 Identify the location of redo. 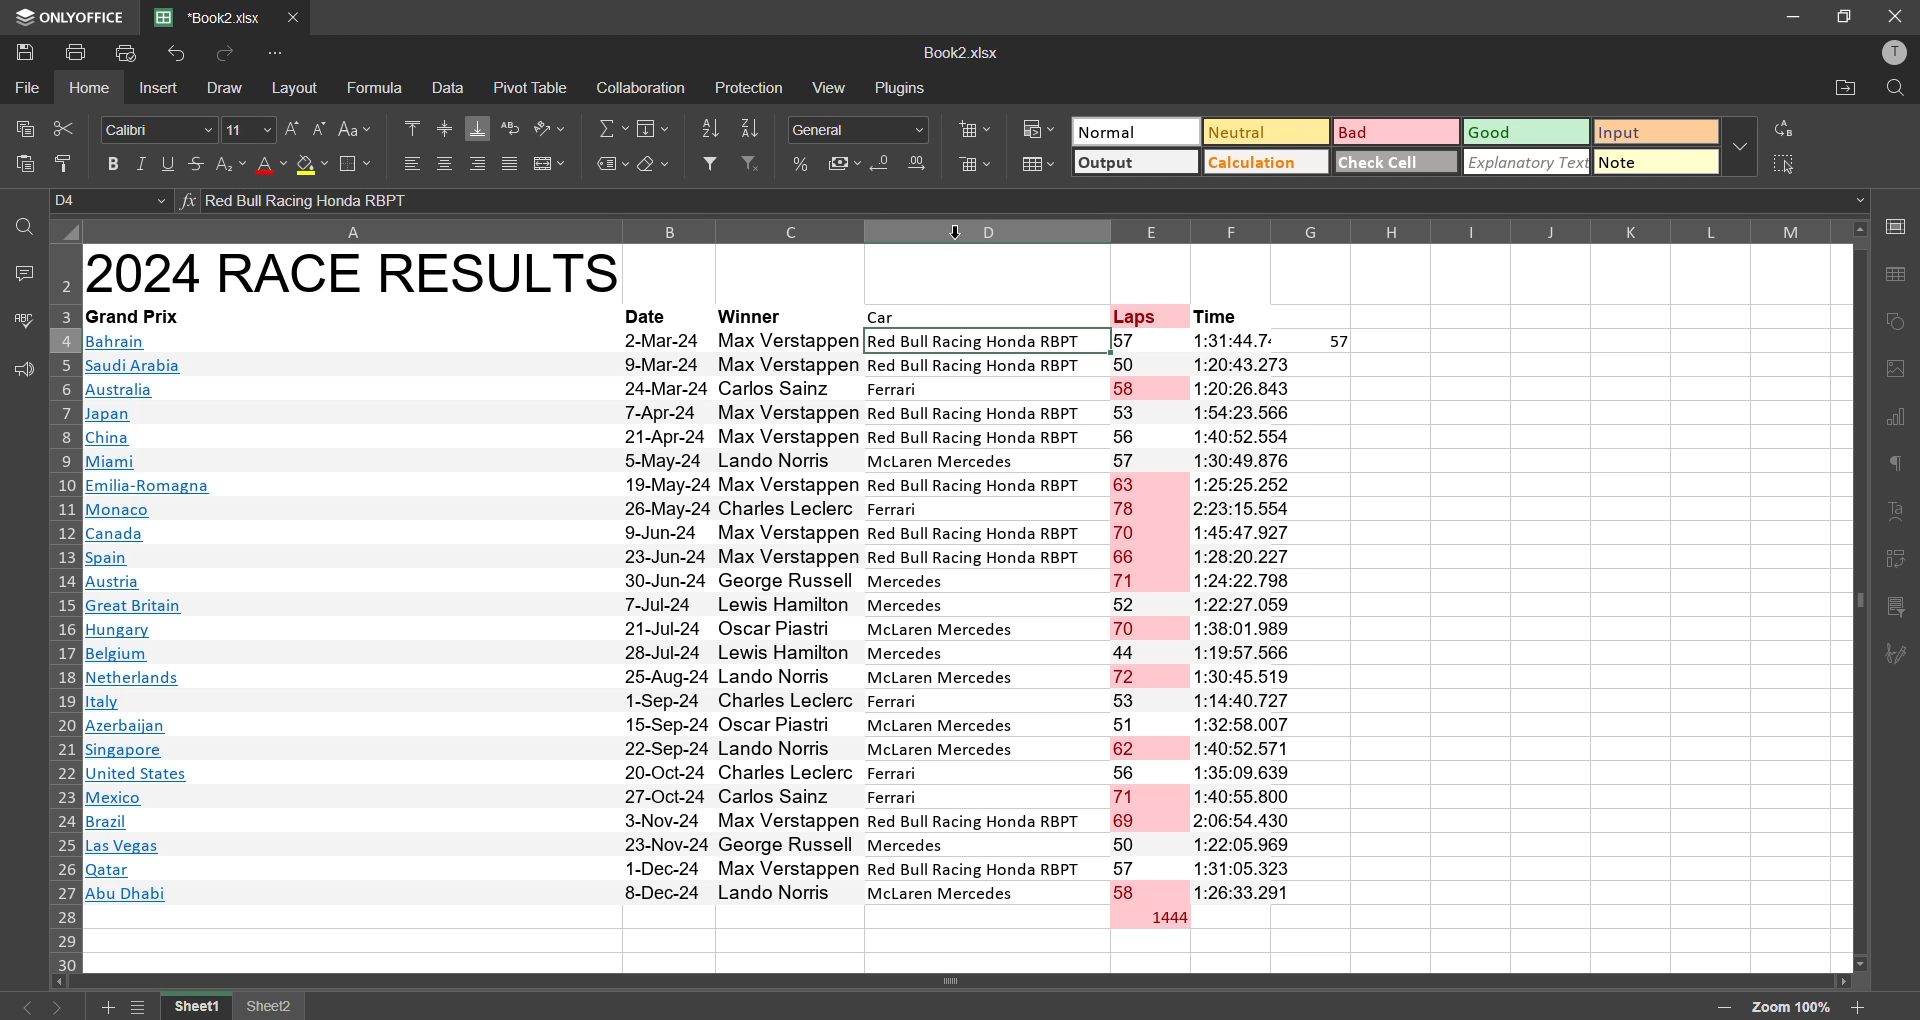
(221, 54).